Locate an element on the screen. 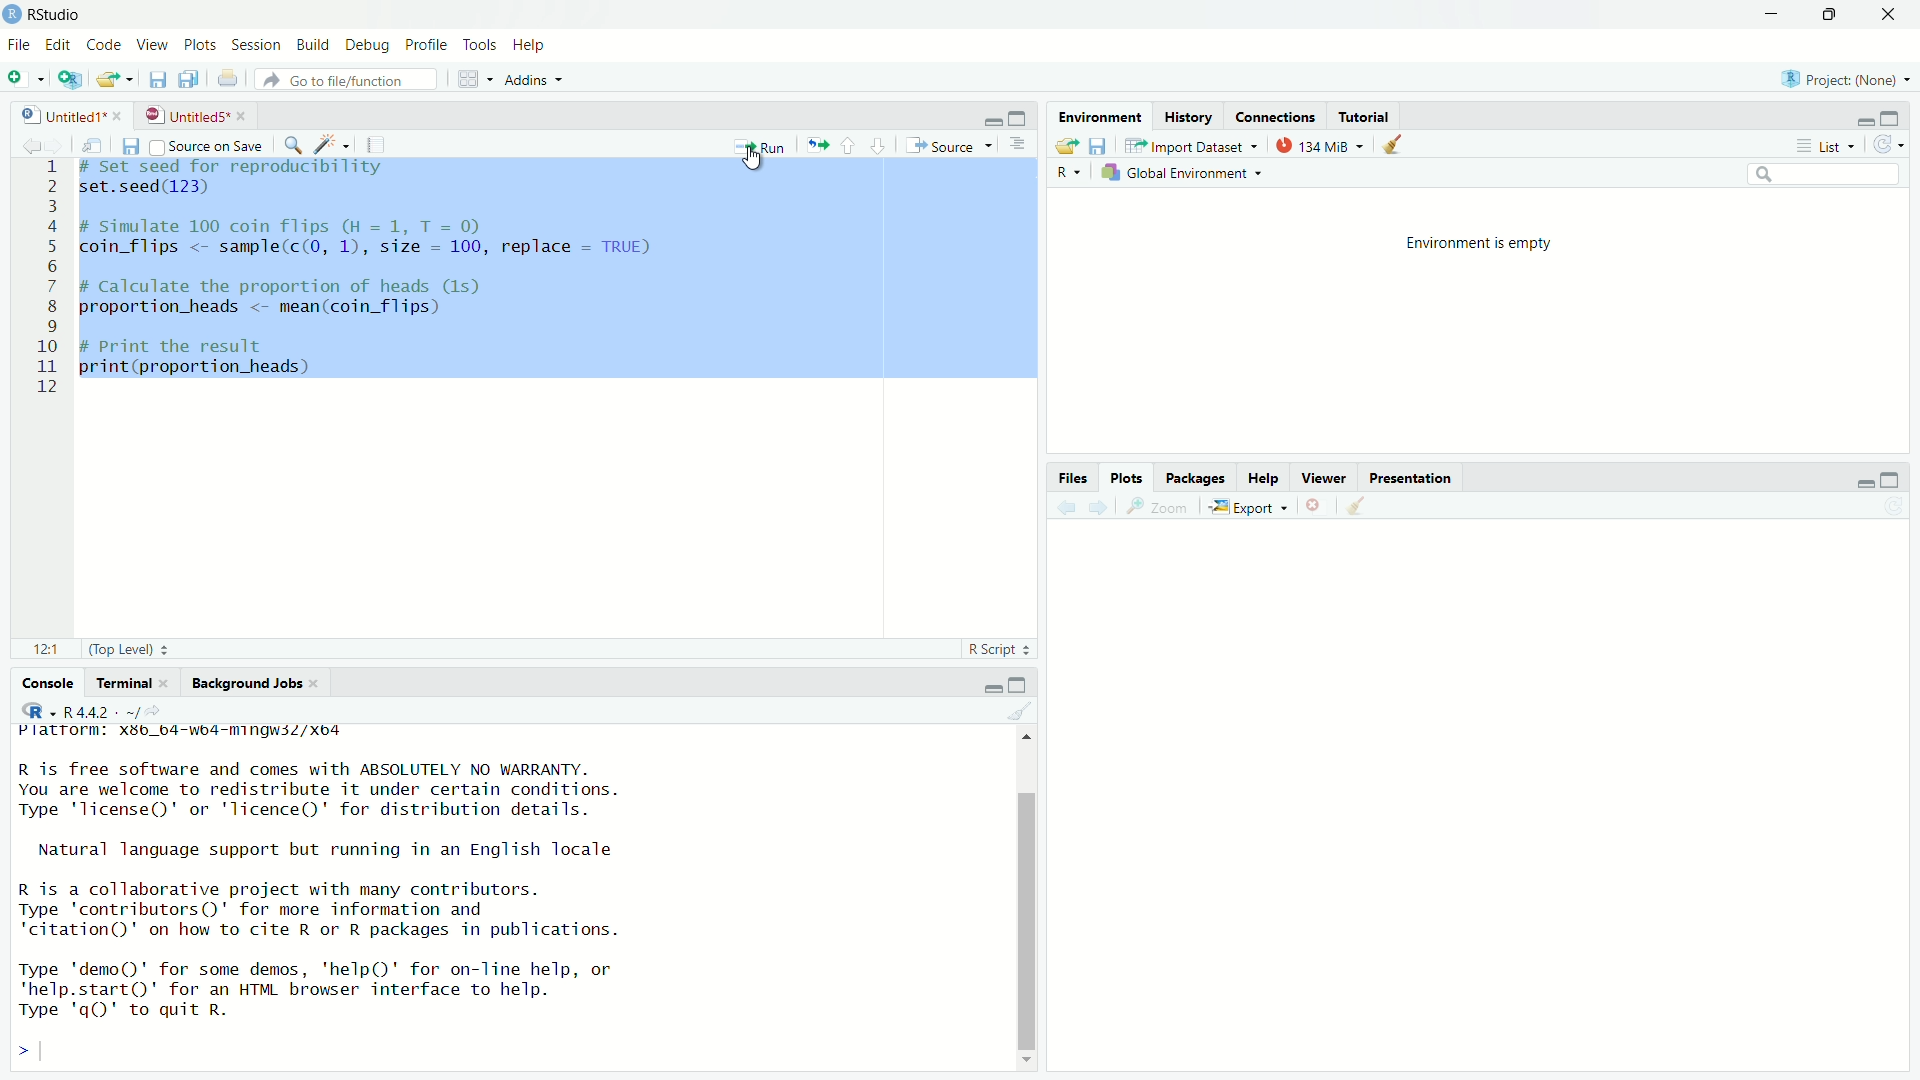 This screenshot has width=1920, height=1080. view a larger version of the plot in new window is located at coordinates (1164, 510).